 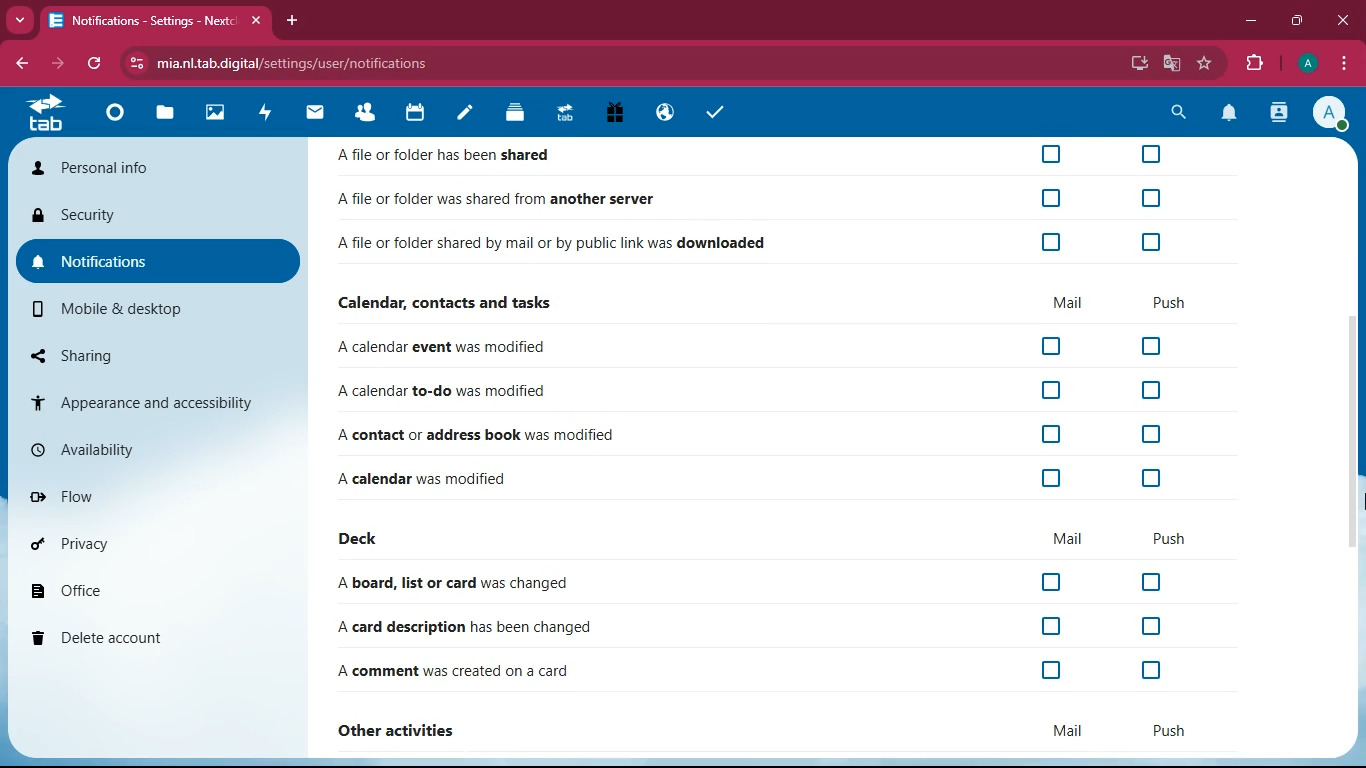 What do you see at coordinates (1053, 389) in the screenshot?
I see `off` at bounding box center [1053, 389].